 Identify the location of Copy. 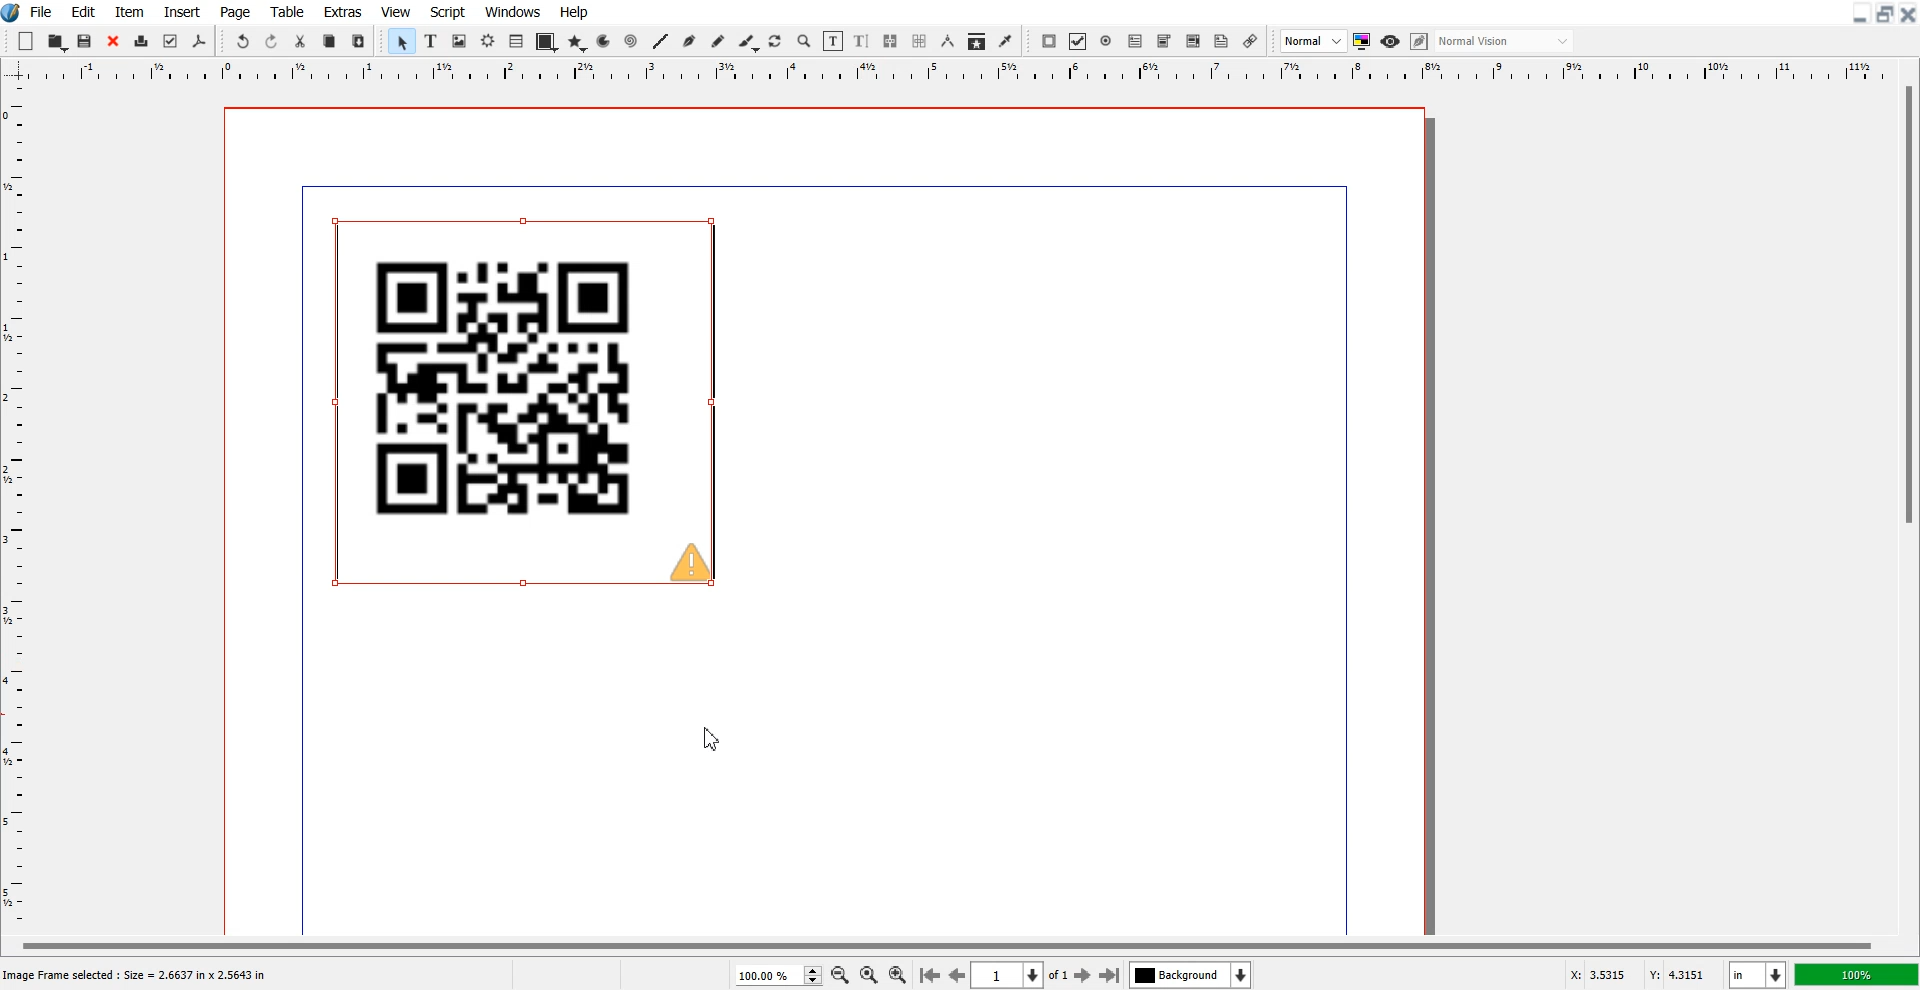
(330, 40).